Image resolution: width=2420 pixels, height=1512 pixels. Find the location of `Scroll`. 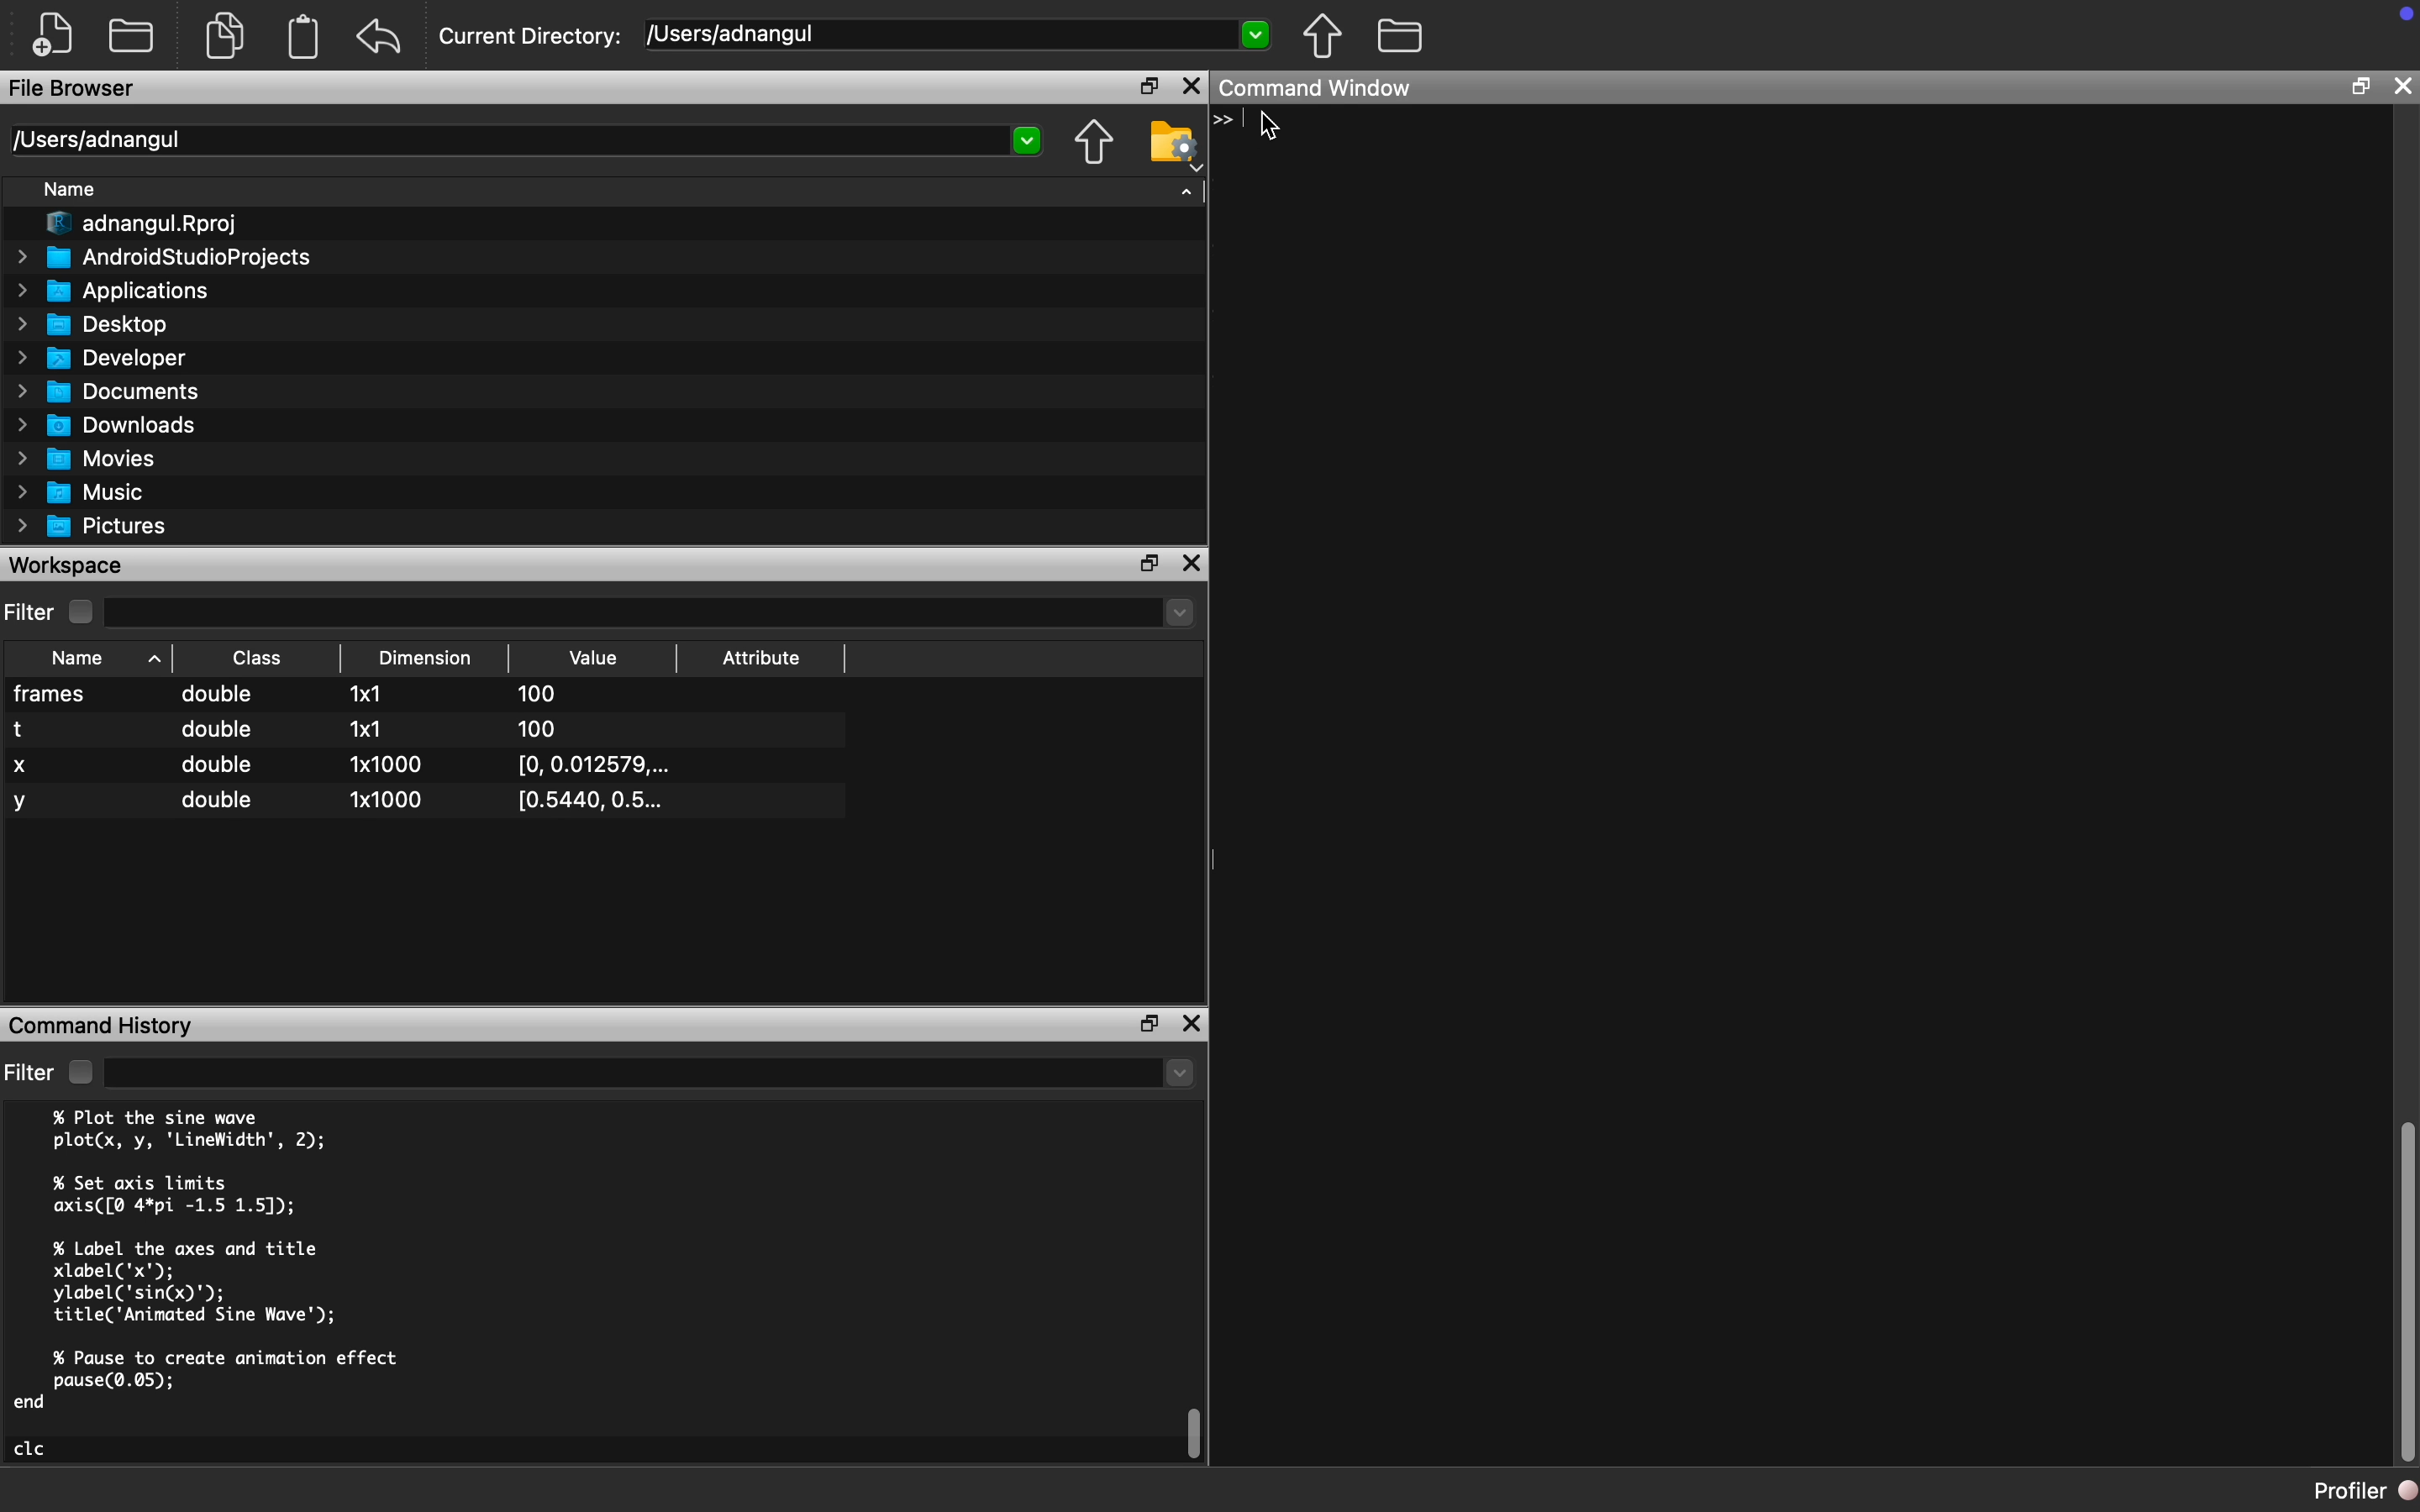

Scroll is located at coordinates (2405, 1286).